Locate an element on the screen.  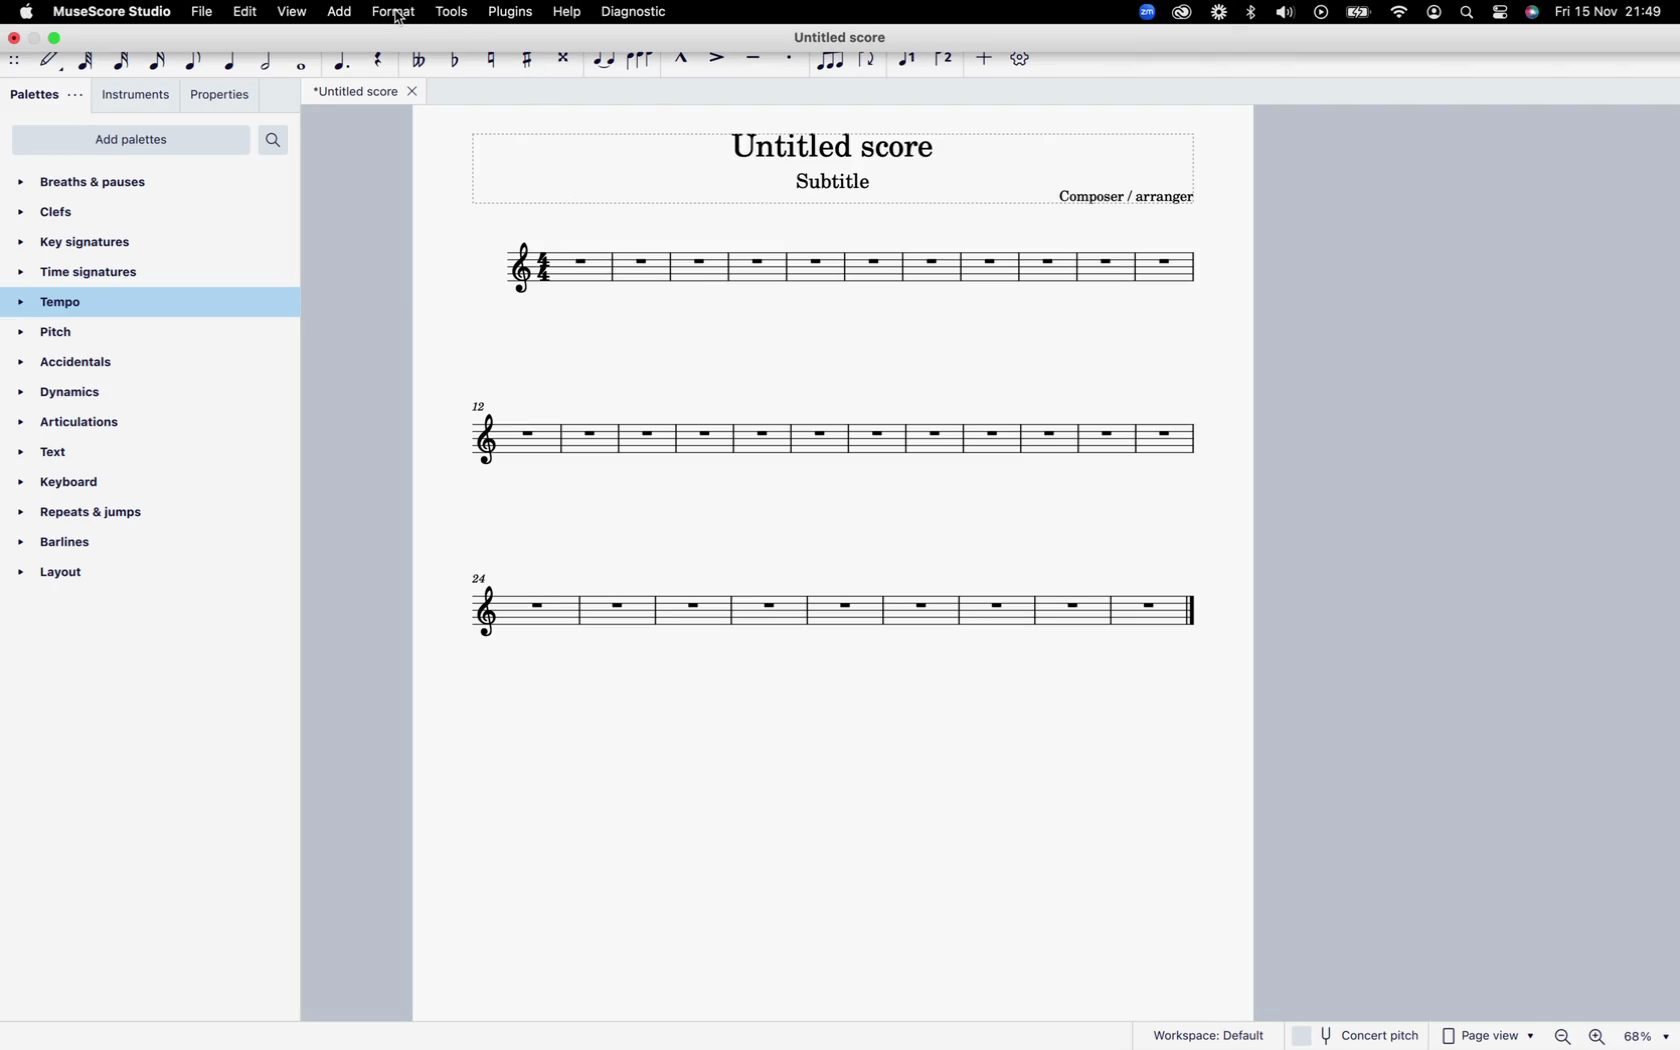
creative cloud is located at coordinates (1182, 11).